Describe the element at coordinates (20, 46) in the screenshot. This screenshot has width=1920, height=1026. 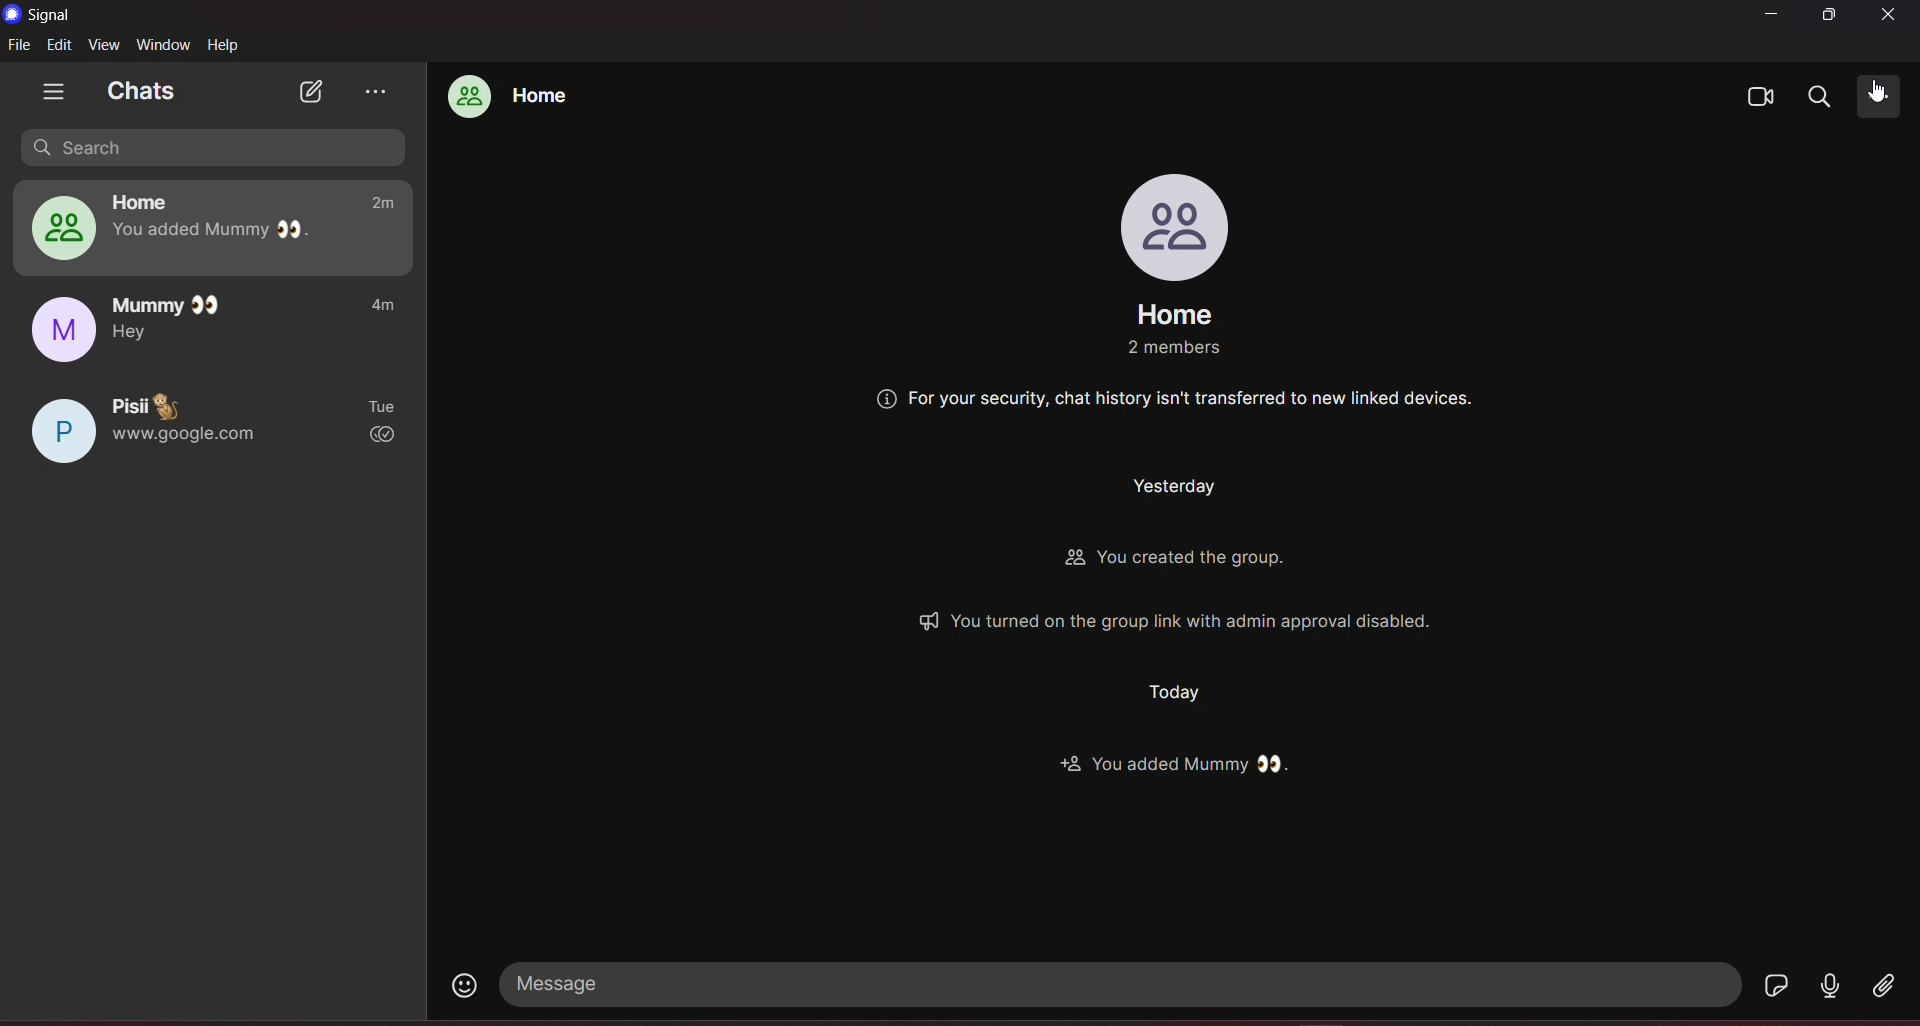
I see `file` at that location.